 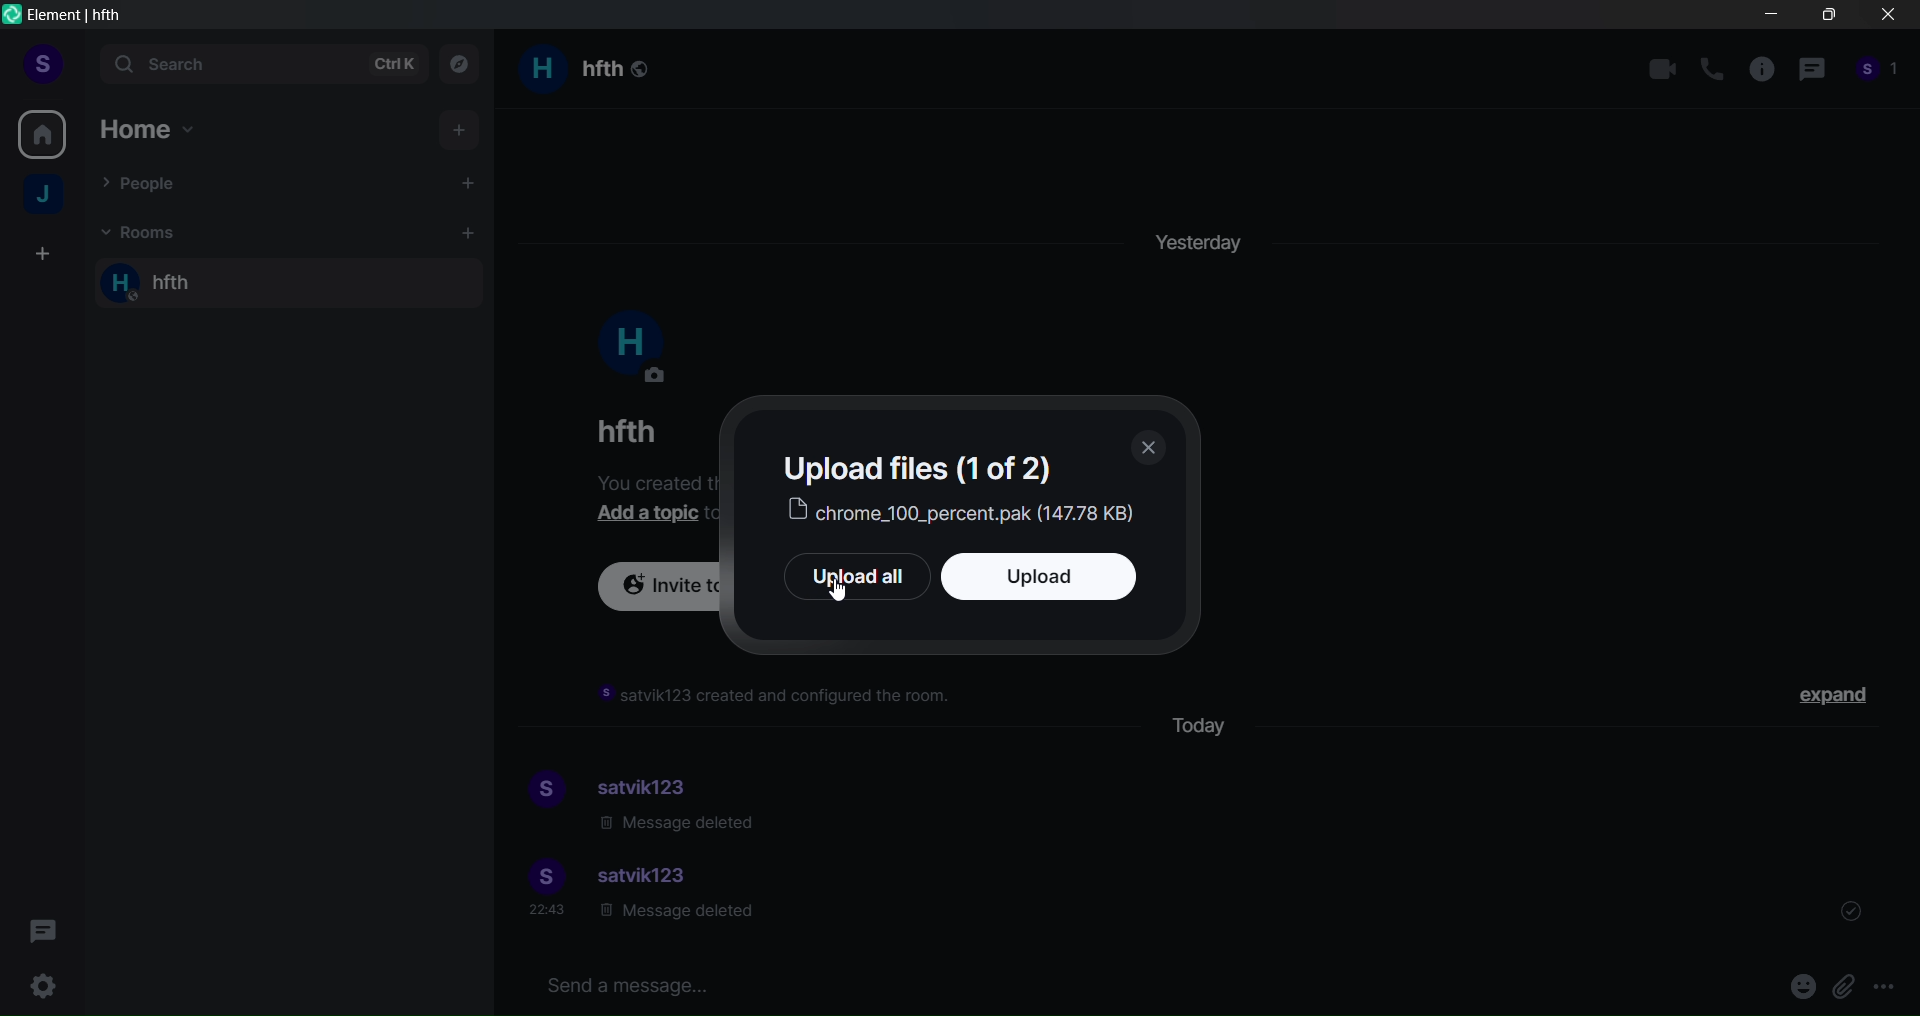 I want to click on explore, so click(x=465, y=64).